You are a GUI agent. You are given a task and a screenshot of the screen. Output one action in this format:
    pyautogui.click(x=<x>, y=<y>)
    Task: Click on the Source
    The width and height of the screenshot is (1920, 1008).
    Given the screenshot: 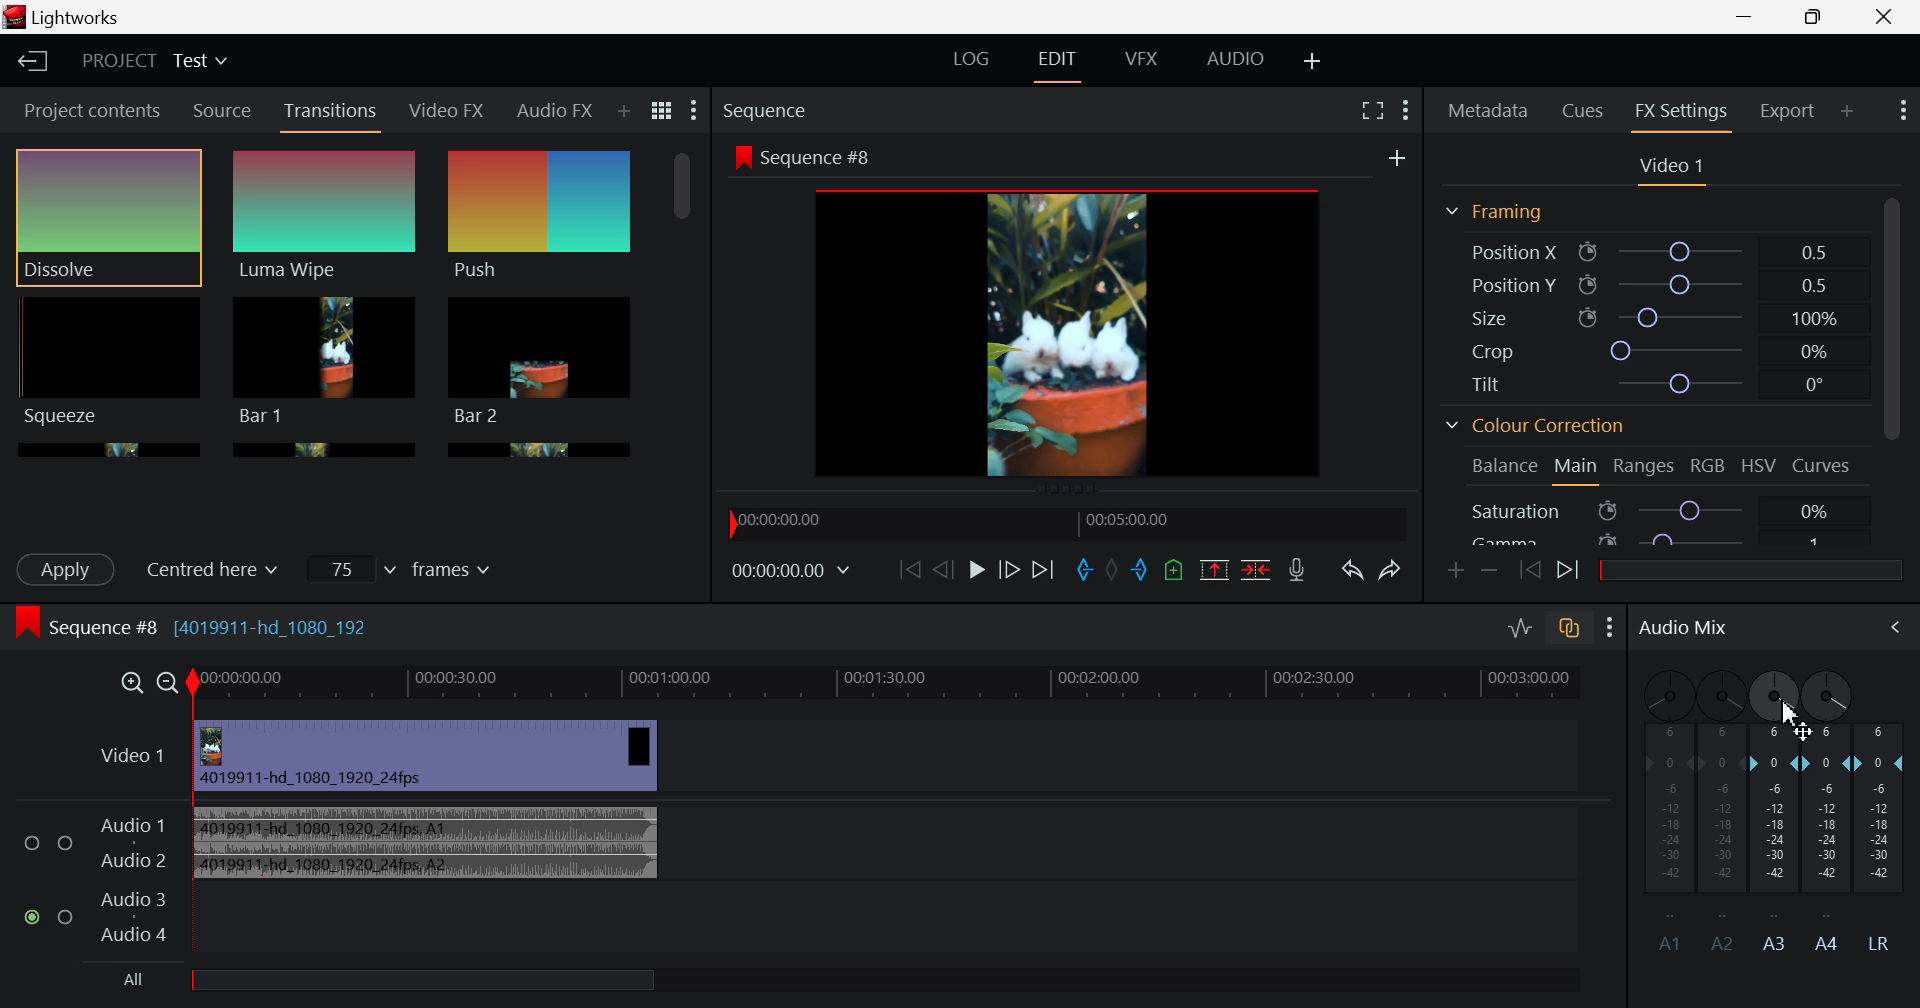 What is the action you would take?
    pyautogui.click(x=224, y=109)
    